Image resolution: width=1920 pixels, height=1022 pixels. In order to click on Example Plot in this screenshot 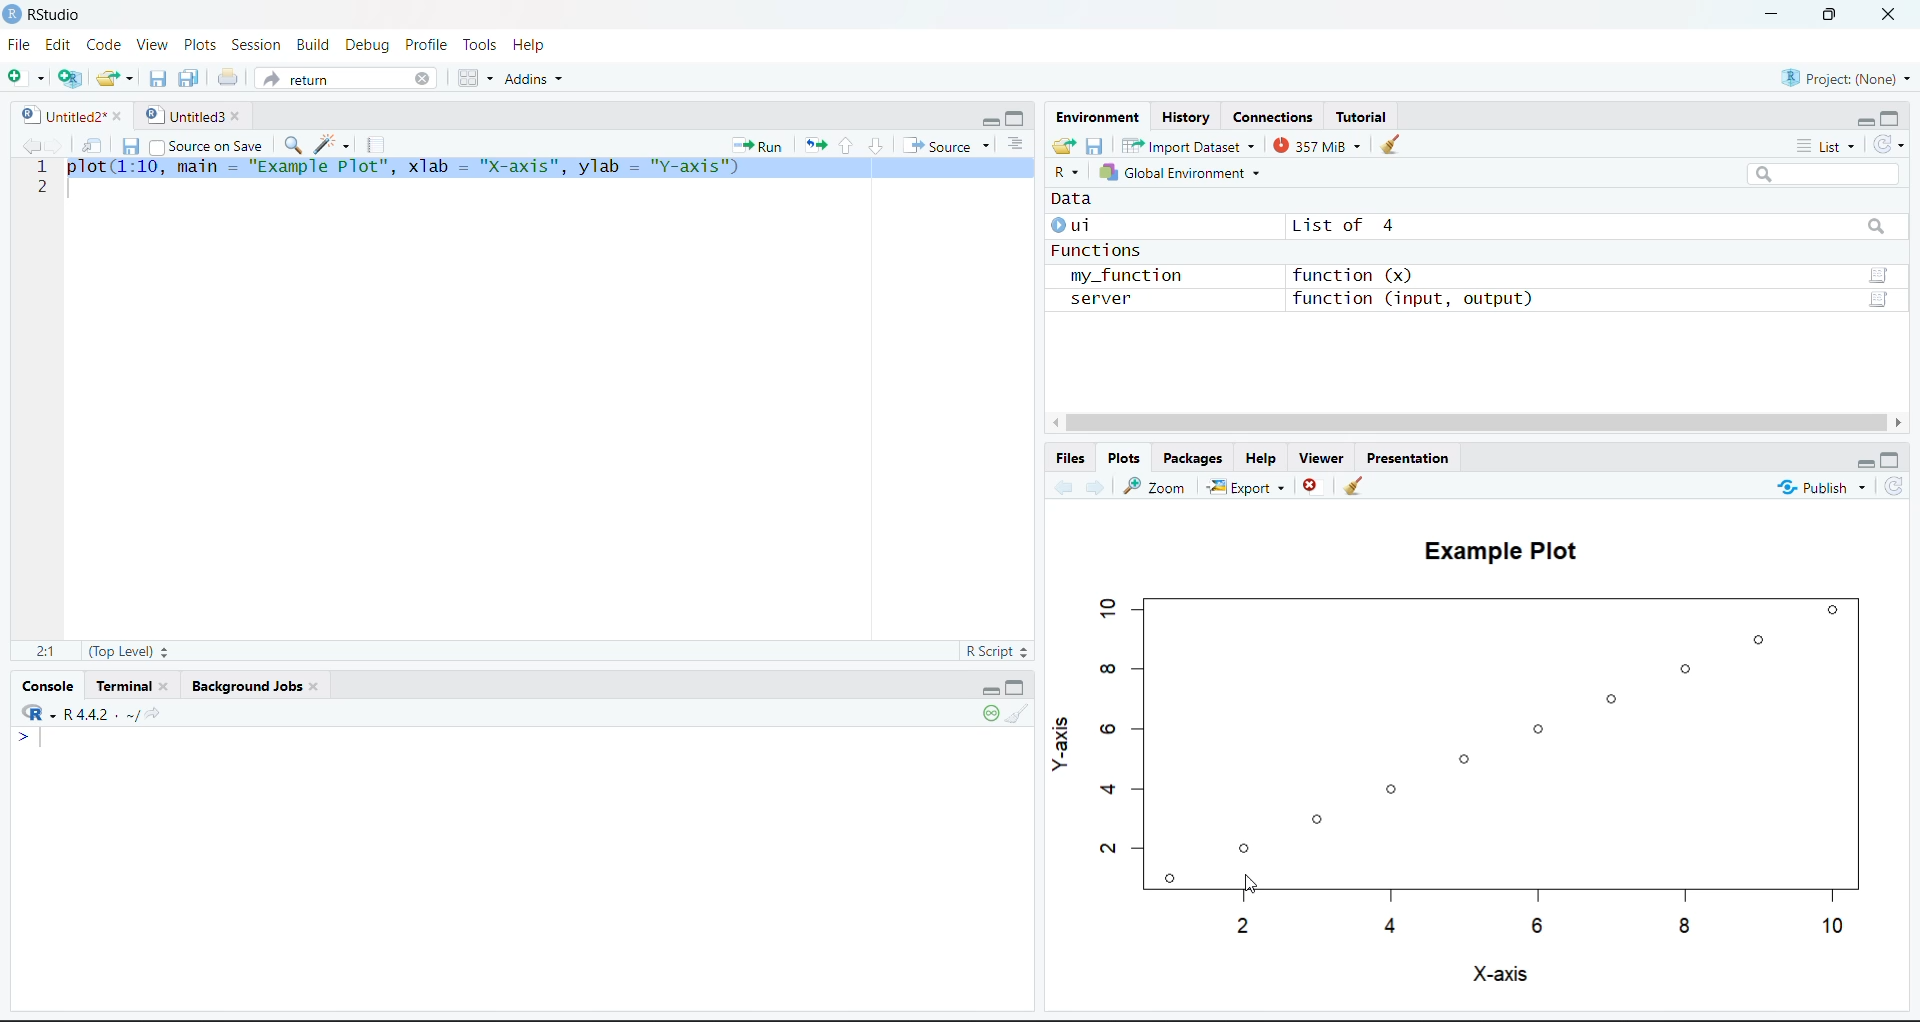, I will do `click(1494, 547)`.